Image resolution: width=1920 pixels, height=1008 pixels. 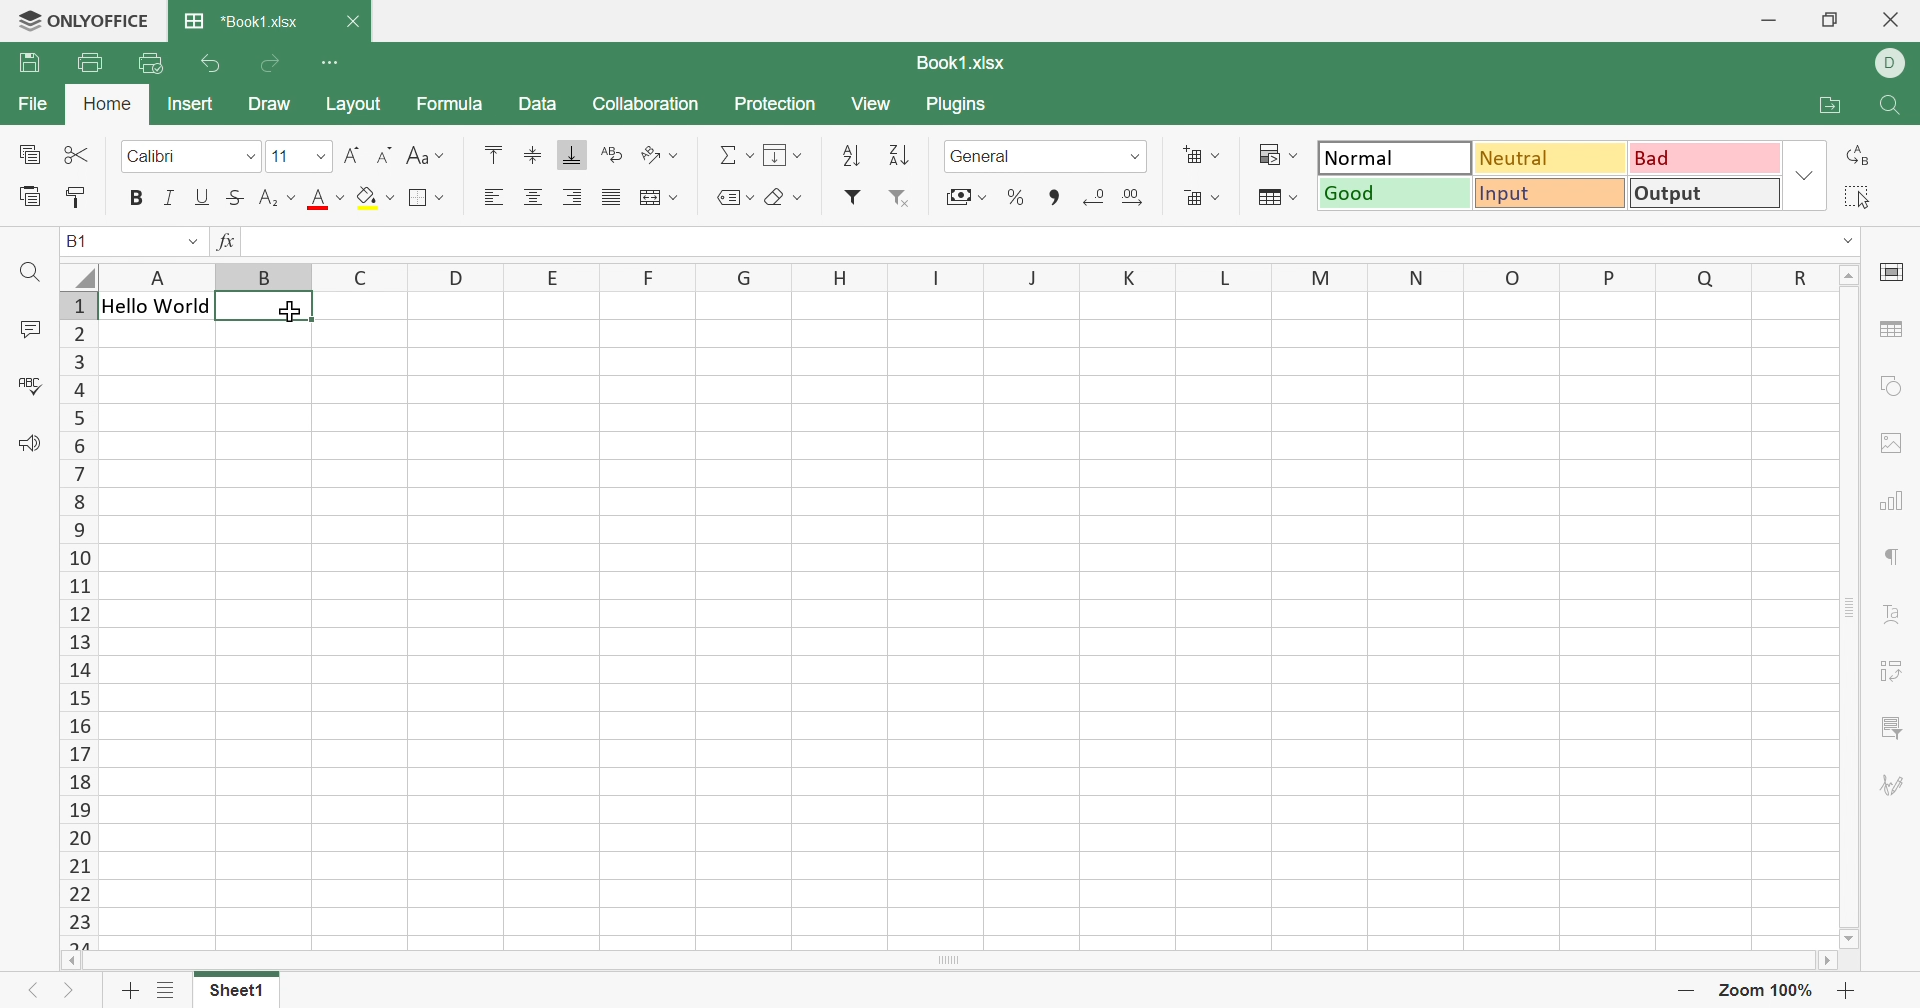 What do you see at coordinates (427, 153) in the screenshot?
I see `Change case` at bounding box center [427, 153].